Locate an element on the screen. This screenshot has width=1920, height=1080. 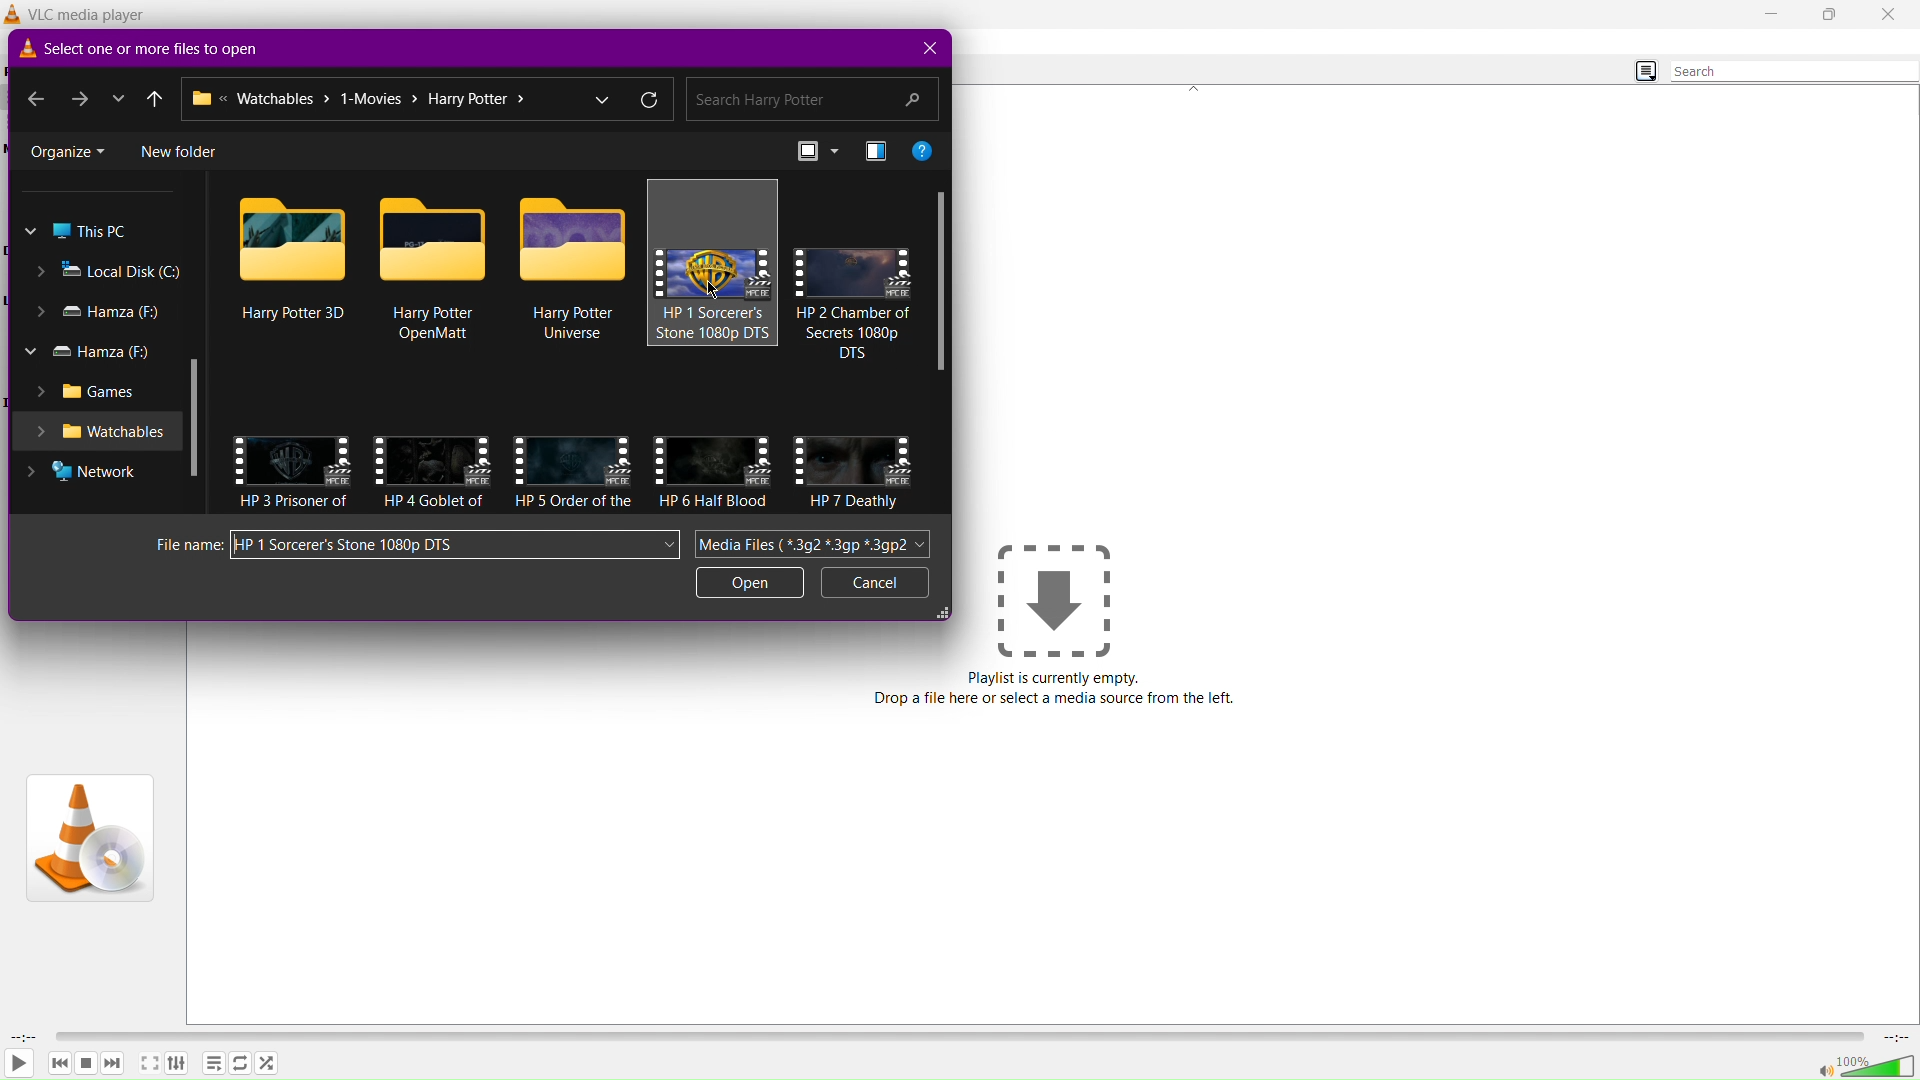
Close is located at coordinates (1889, 14).